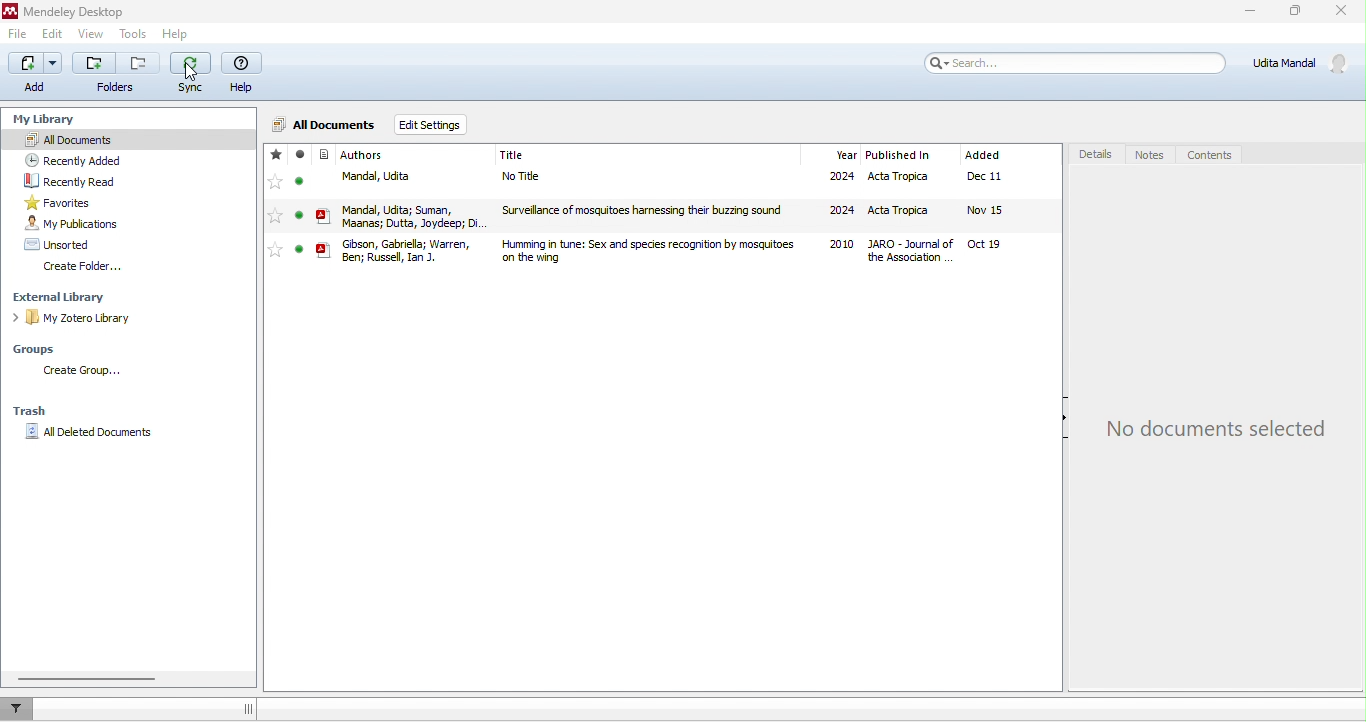  What do you see at coordinates (1147, 154) in the screenshot?
I see `notes` at bounding box center [1147, 154].